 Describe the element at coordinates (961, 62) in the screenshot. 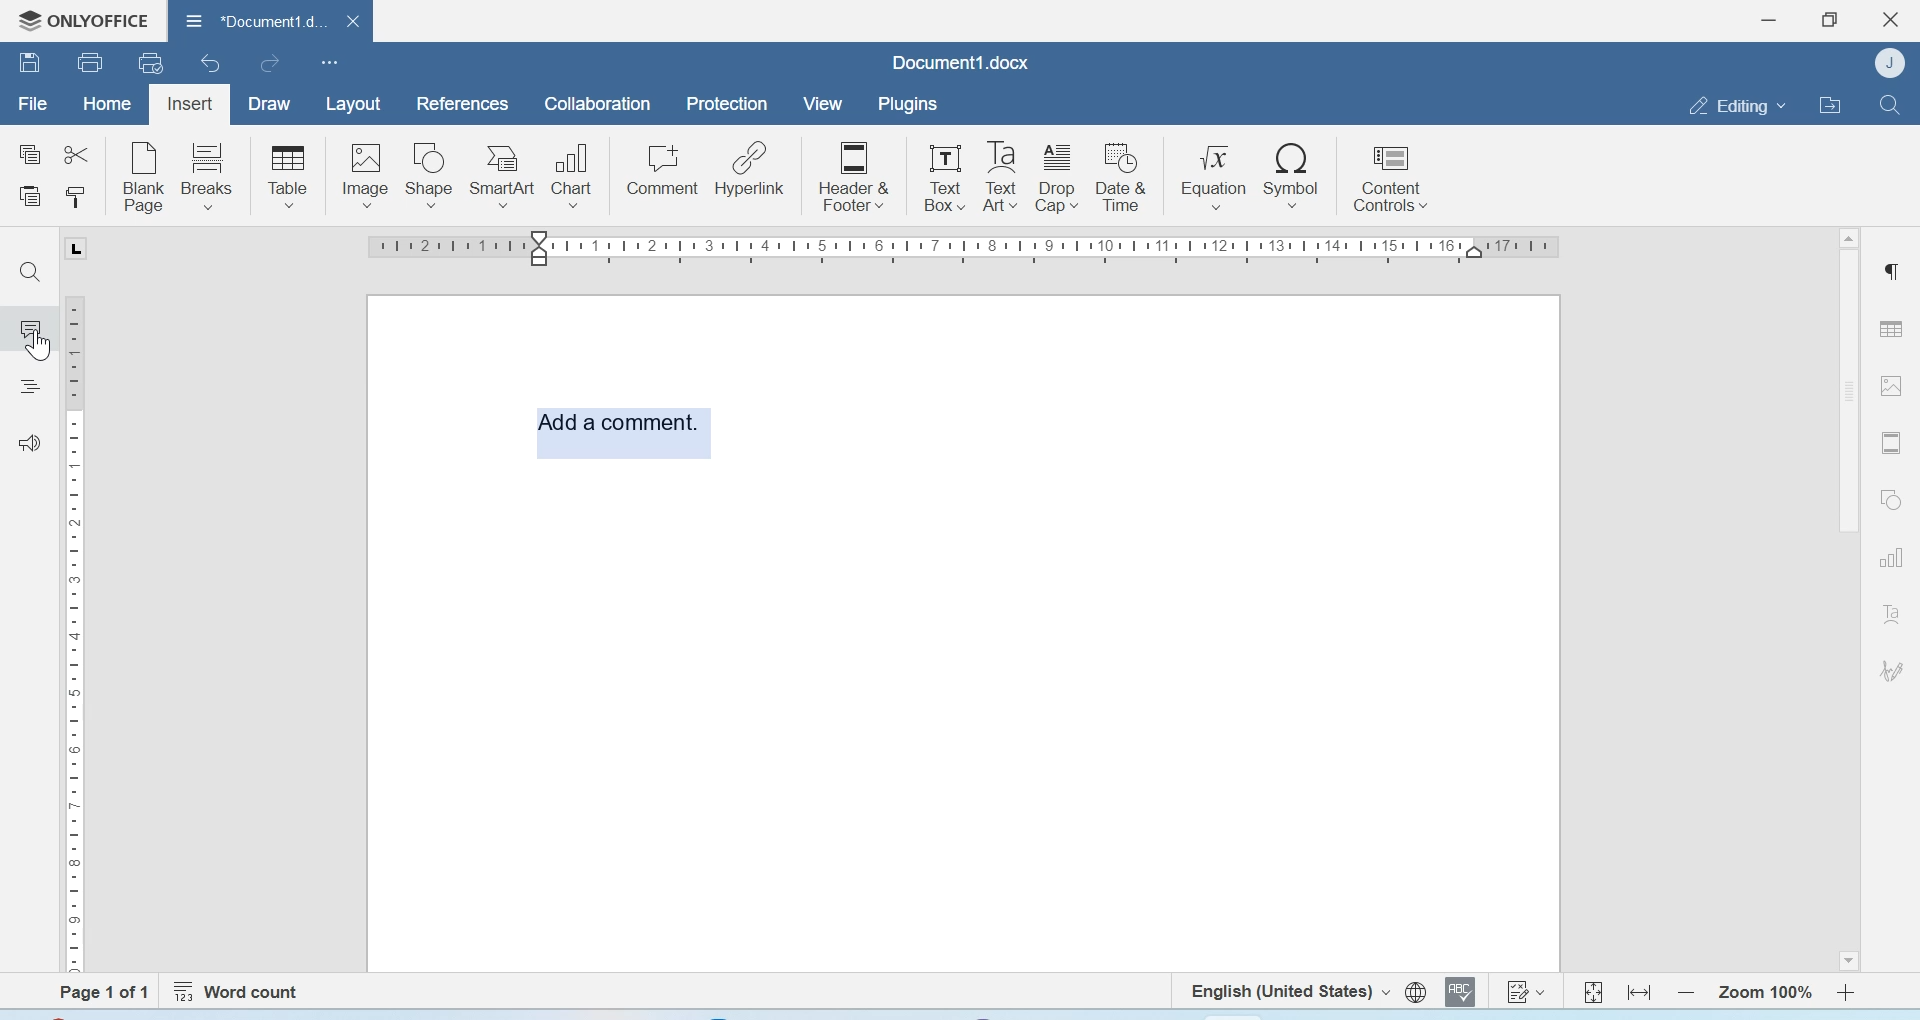

I see `Document1.docx` at that location.